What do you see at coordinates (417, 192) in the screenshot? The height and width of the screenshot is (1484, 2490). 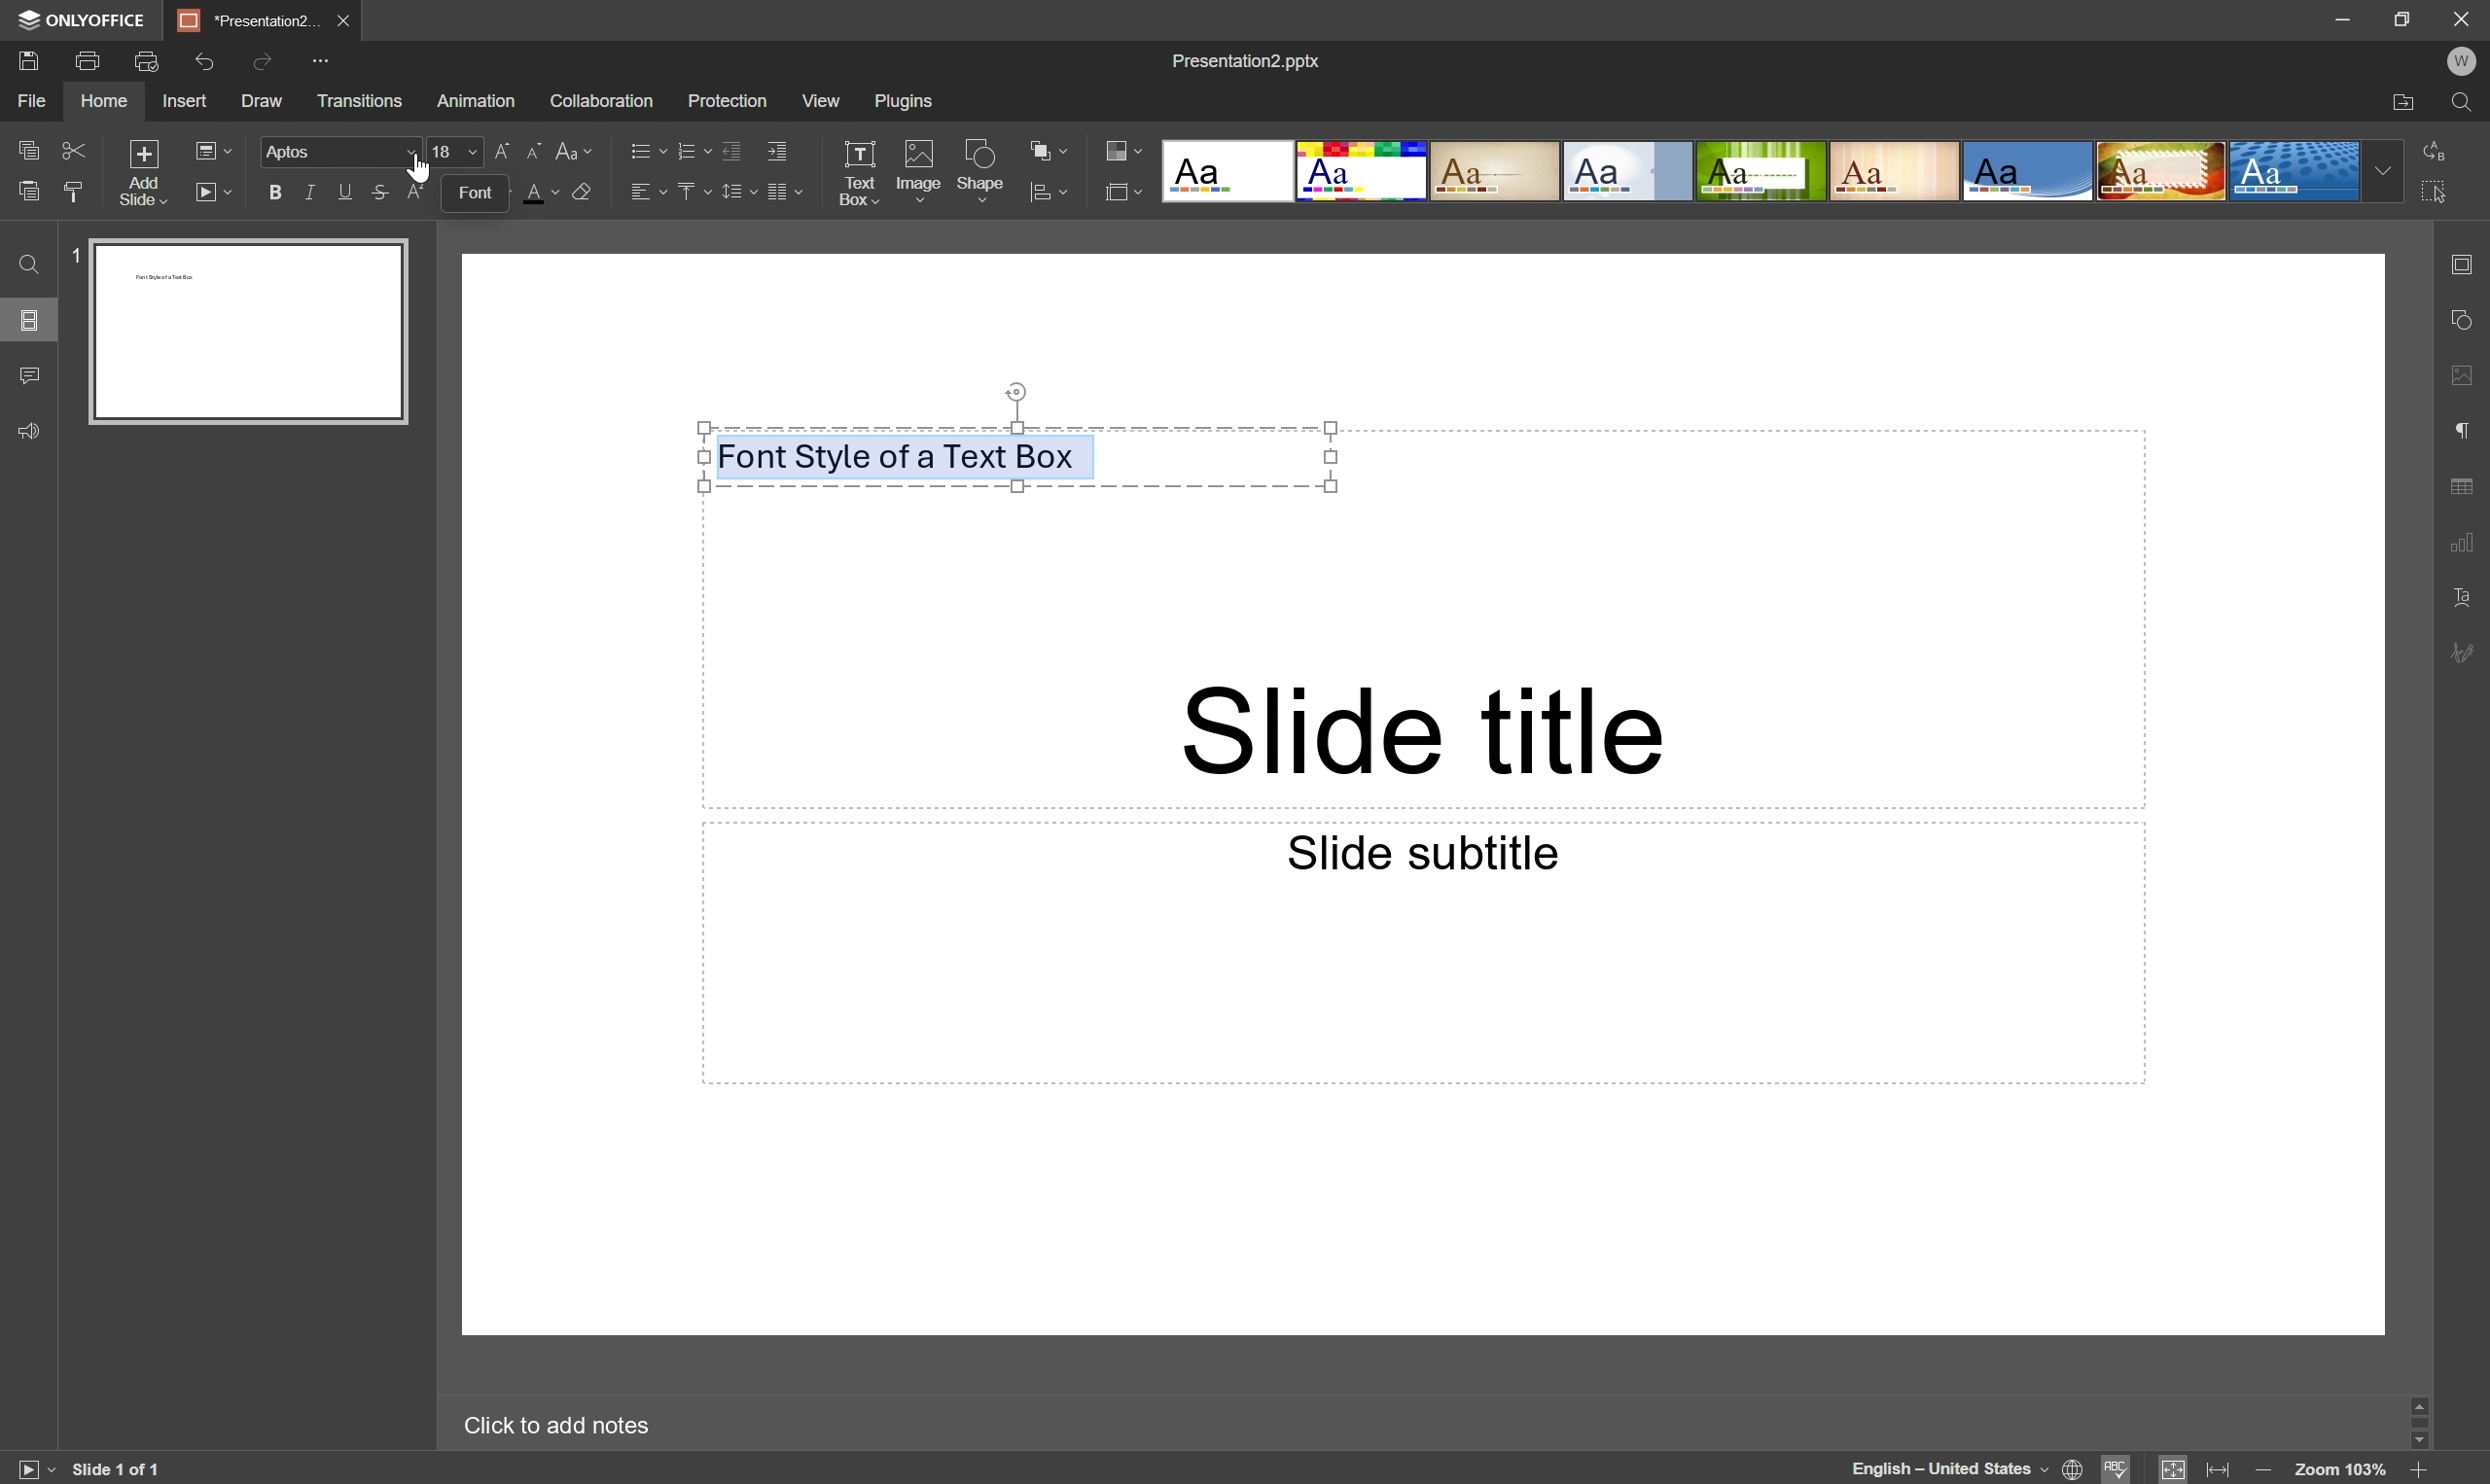 I see `Superscript` at bounding box center [417, 192].